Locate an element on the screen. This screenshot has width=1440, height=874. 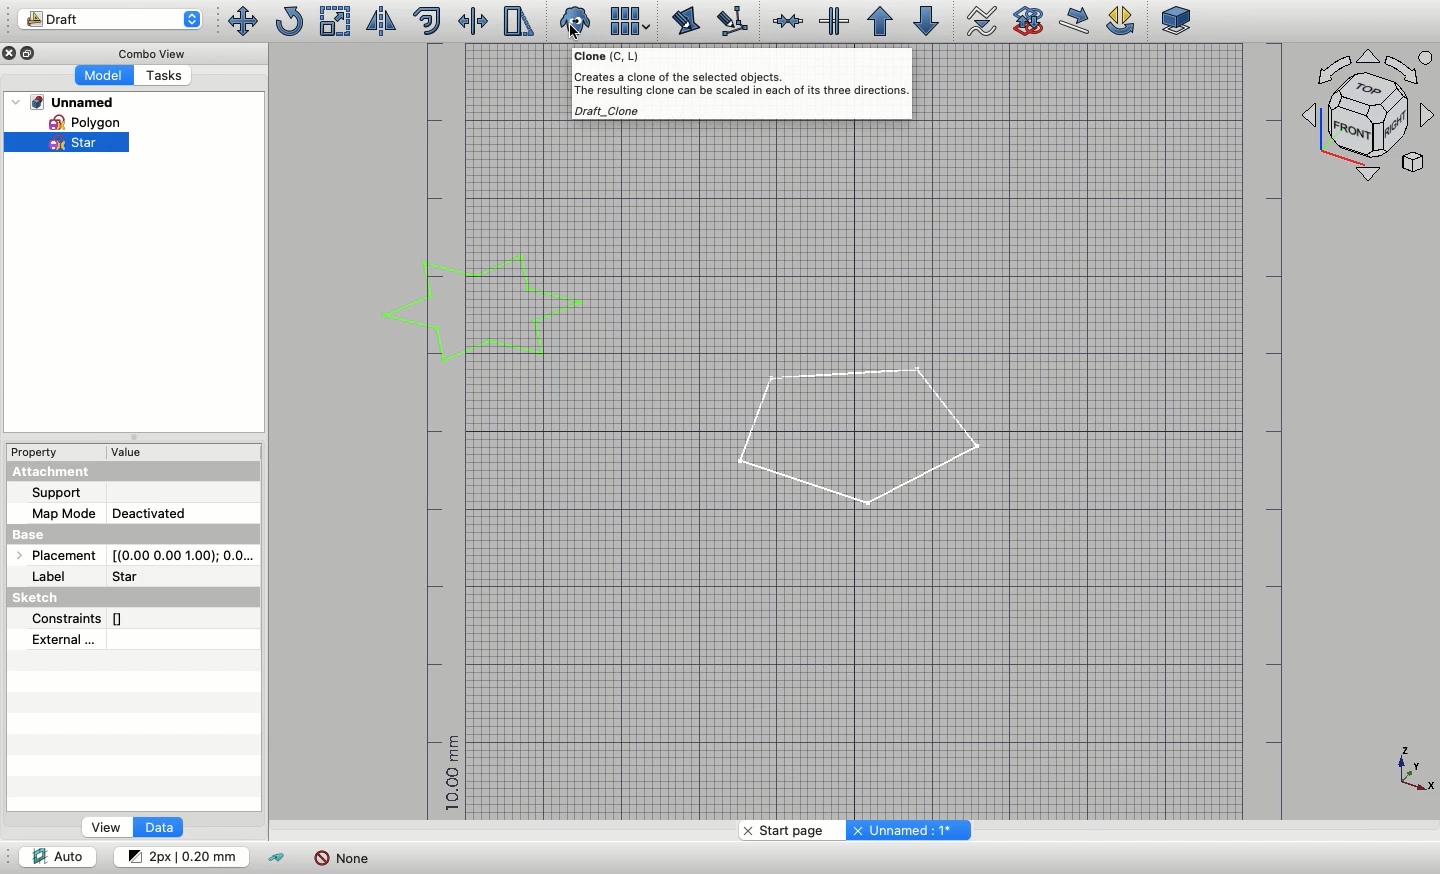
Model is located at coordinates (102, 76).